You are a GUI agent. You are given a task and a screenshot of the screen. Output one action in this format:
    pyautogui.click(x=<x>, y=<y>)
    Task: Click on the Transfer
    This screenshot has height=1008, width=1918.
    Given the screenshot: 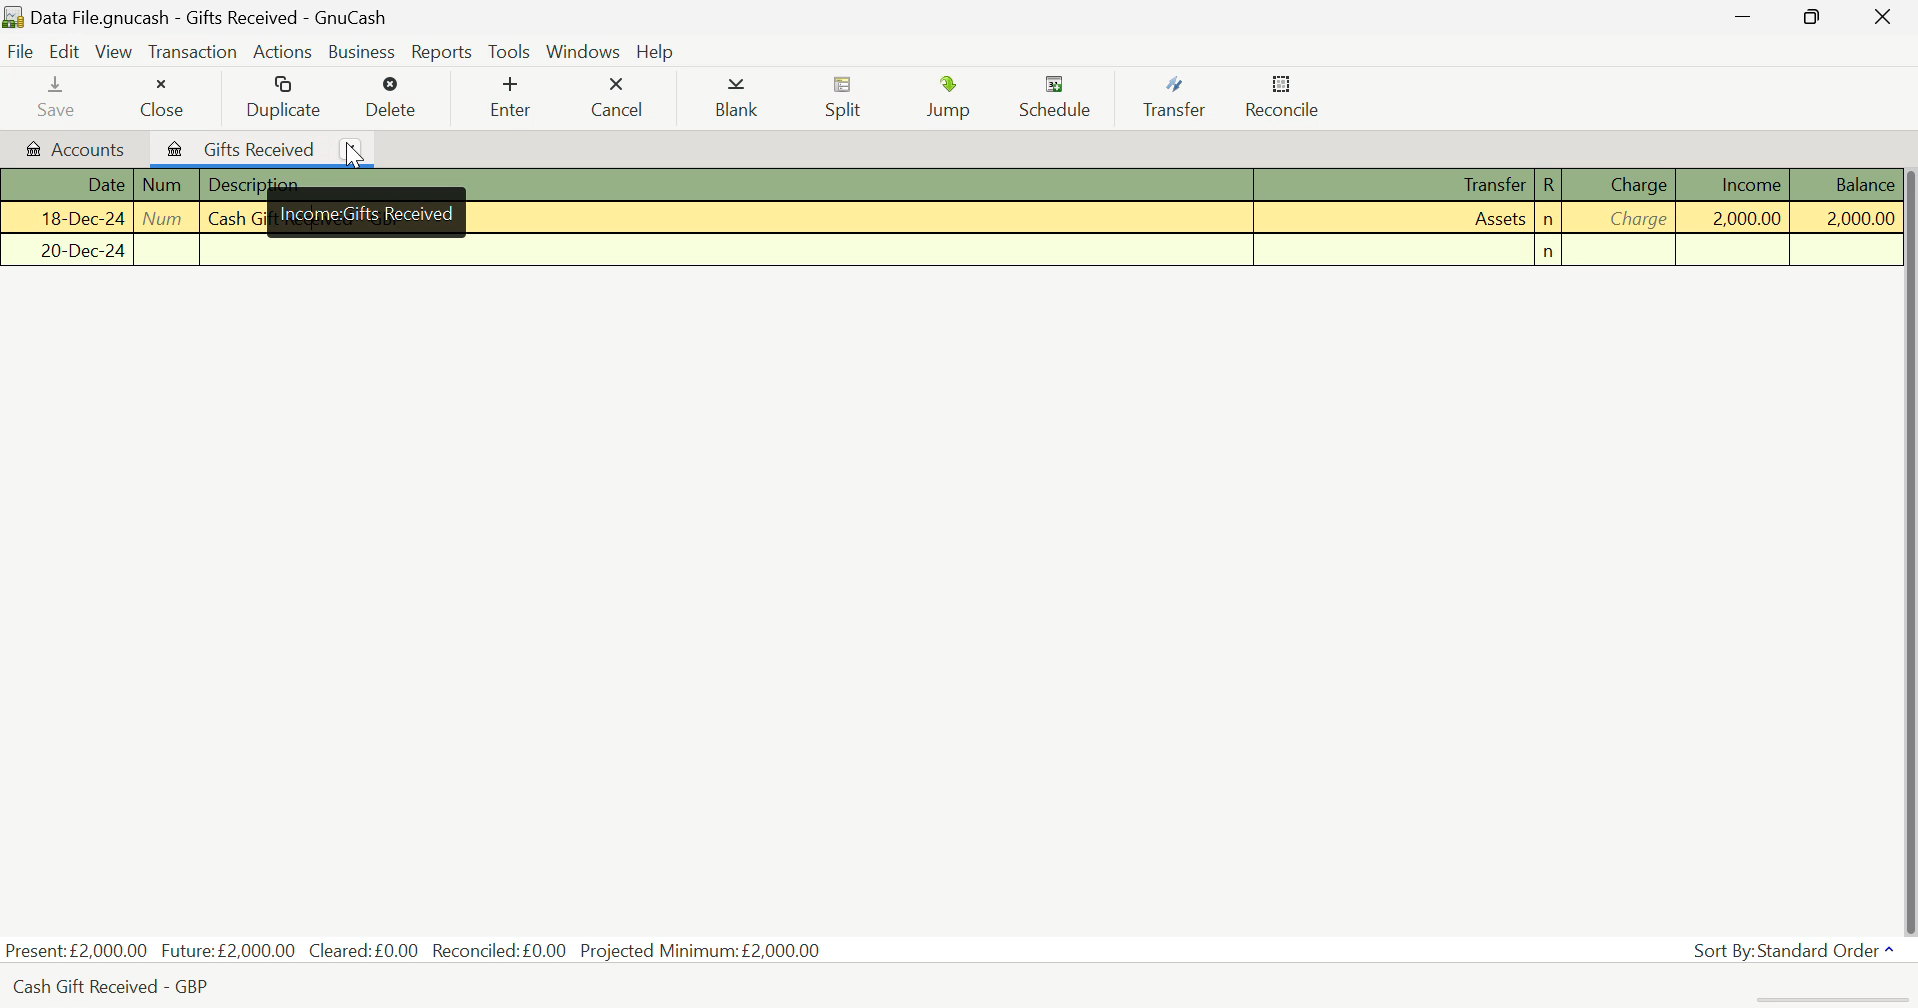 What is the action you would take?
    pyautogui.click(x=1399, y=251)
    